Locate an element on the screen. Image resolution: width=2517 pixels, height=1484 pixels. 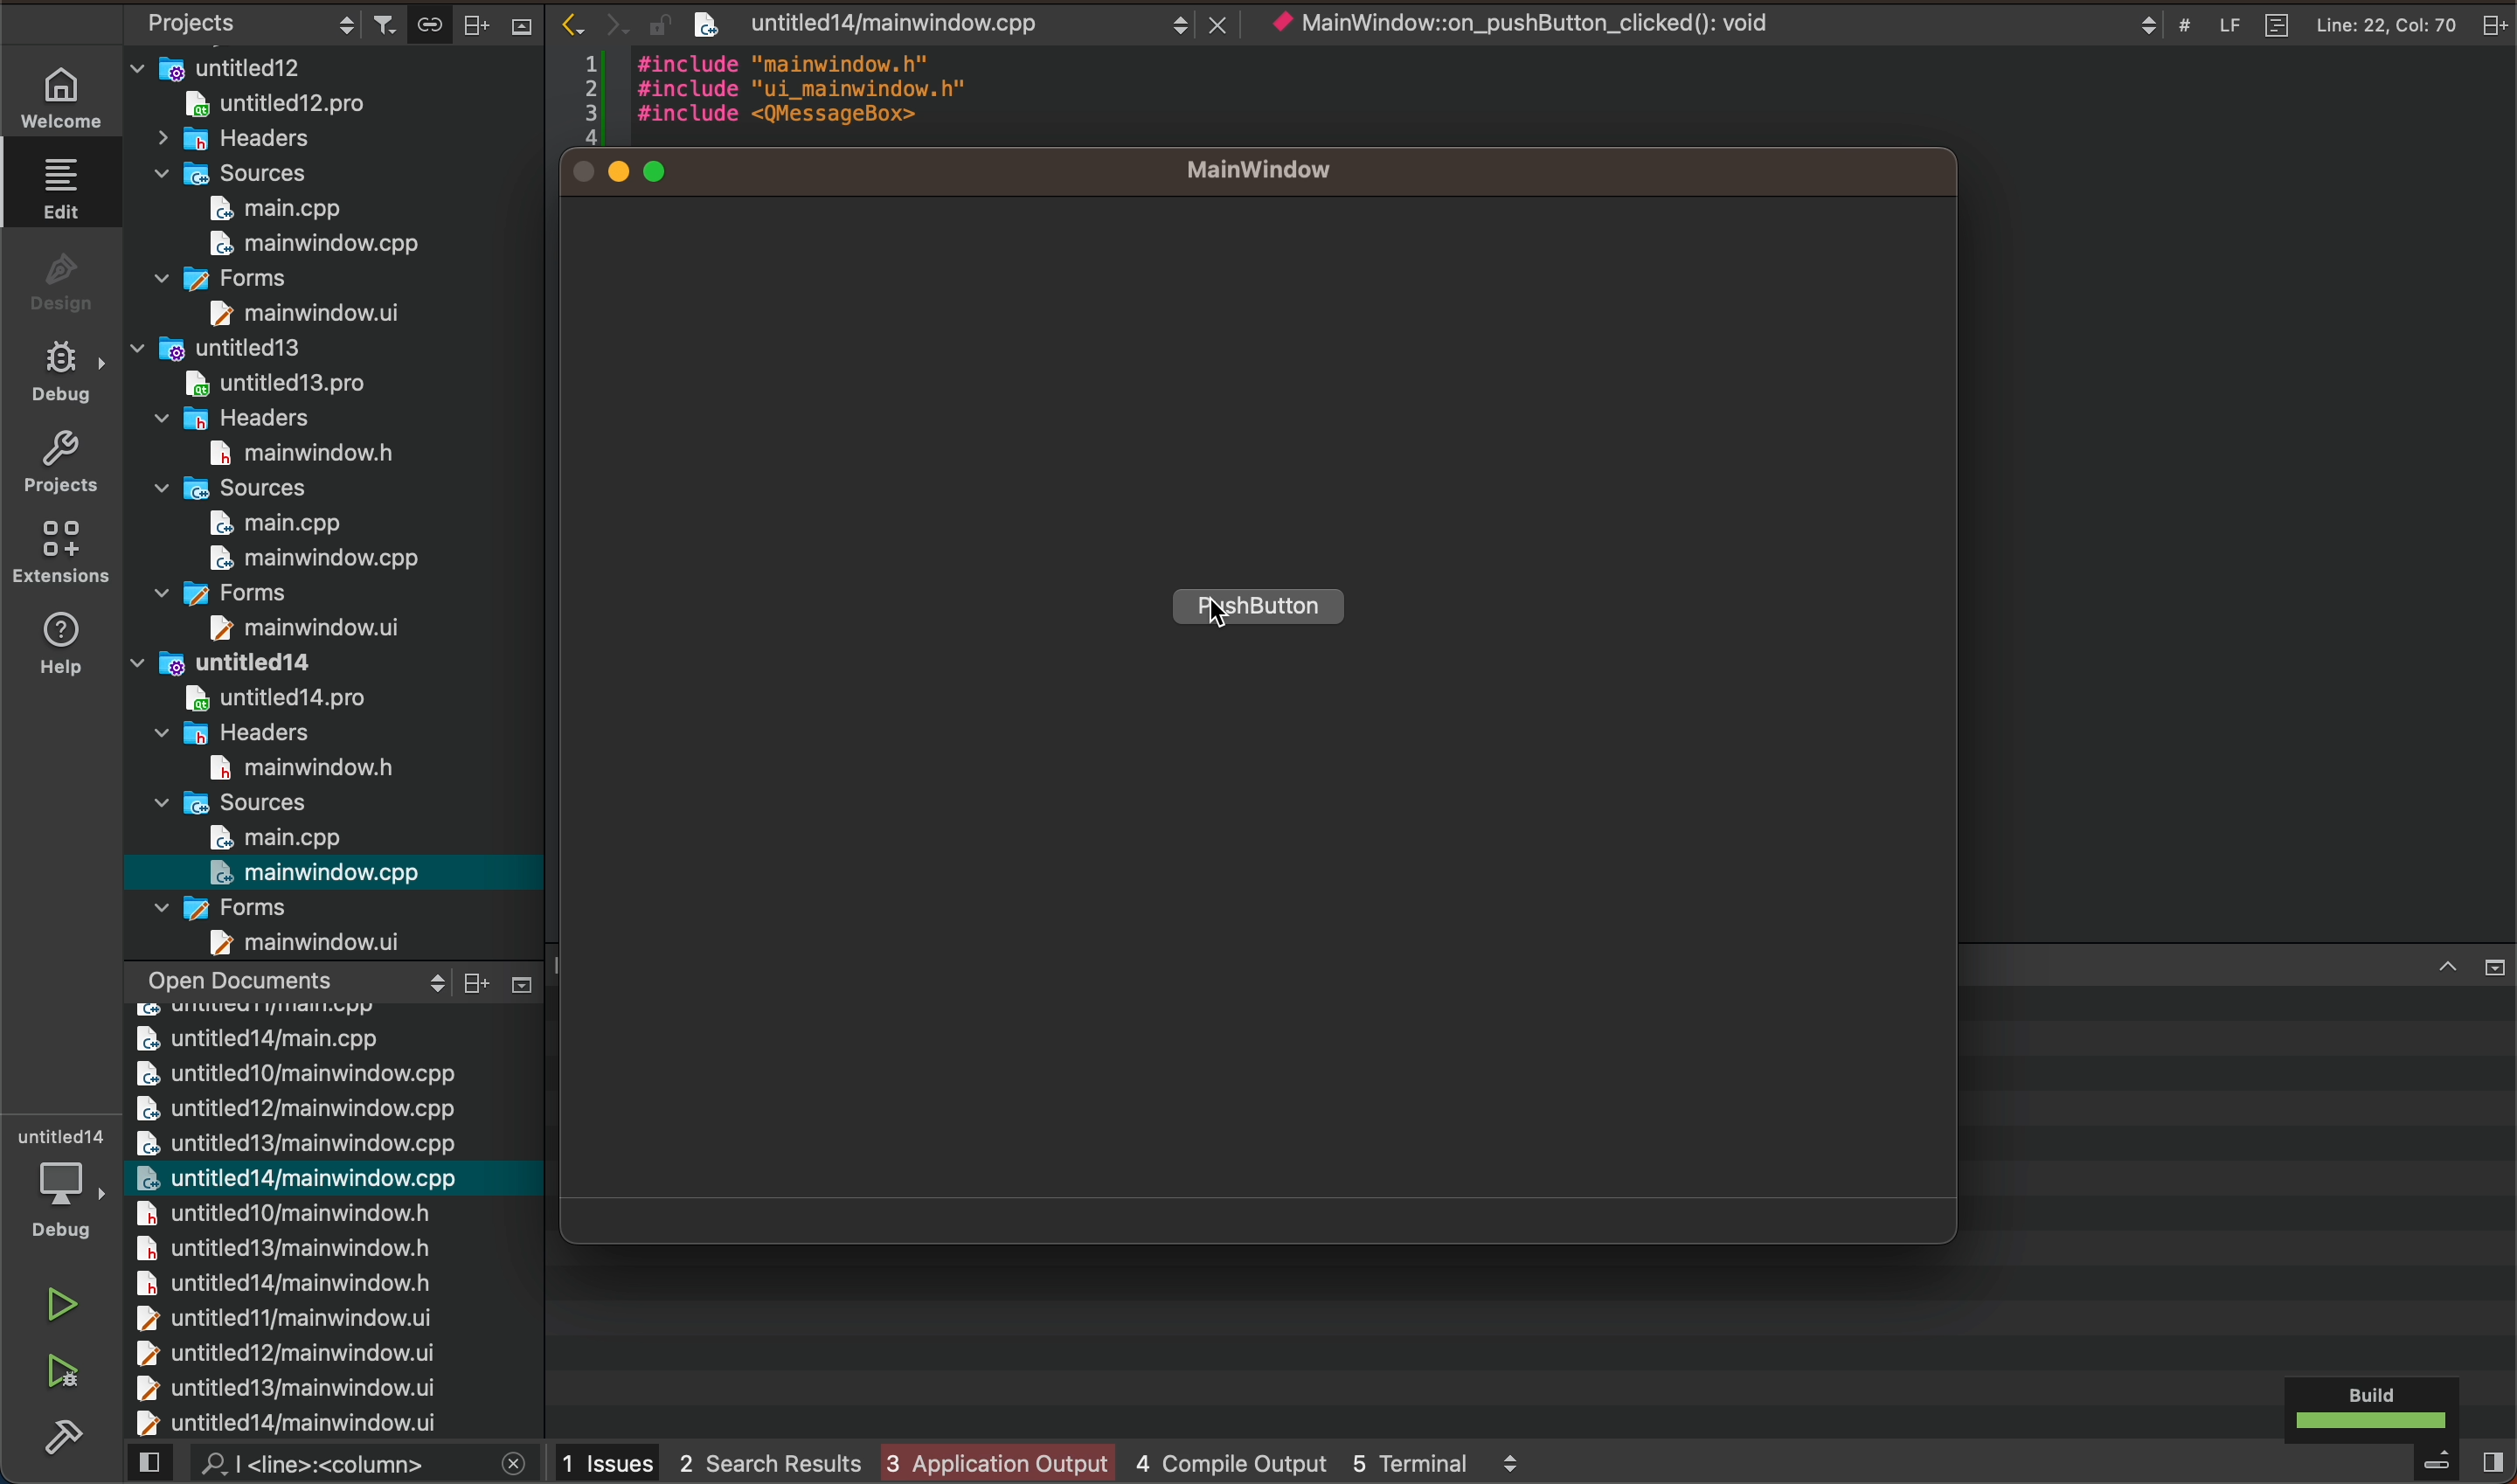
sources is located at coordinates (244, 801).